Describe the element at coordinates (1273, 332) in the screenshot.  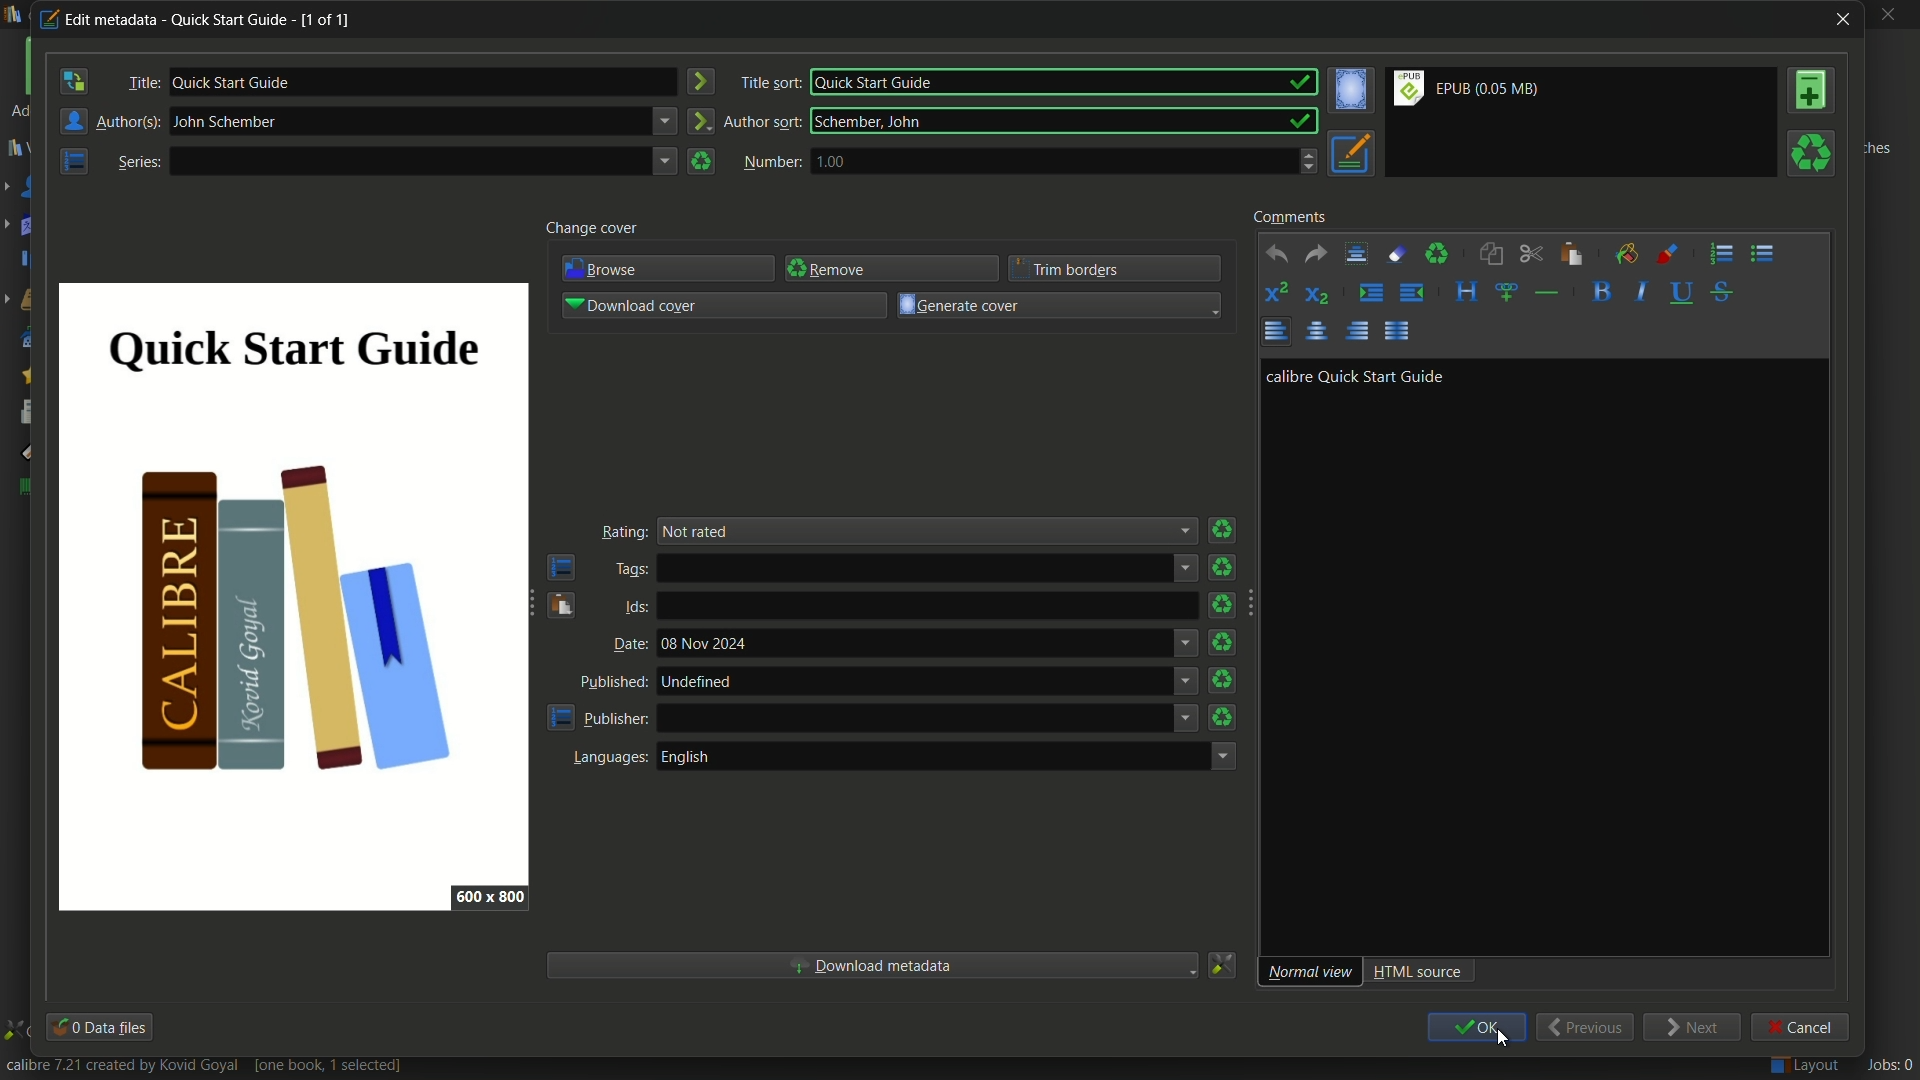
I see `align left` at that location.